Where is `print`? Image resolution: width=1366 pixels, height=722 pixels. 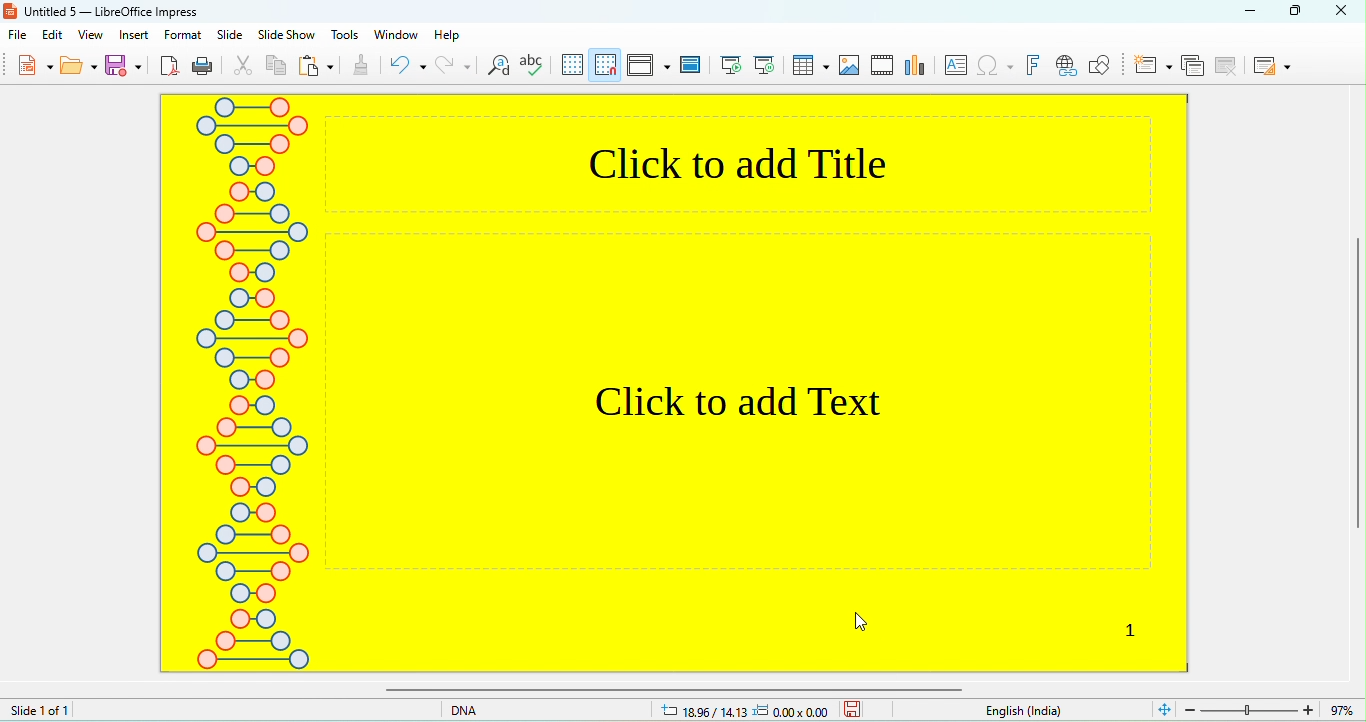
print is located at coordinates (202, 67).